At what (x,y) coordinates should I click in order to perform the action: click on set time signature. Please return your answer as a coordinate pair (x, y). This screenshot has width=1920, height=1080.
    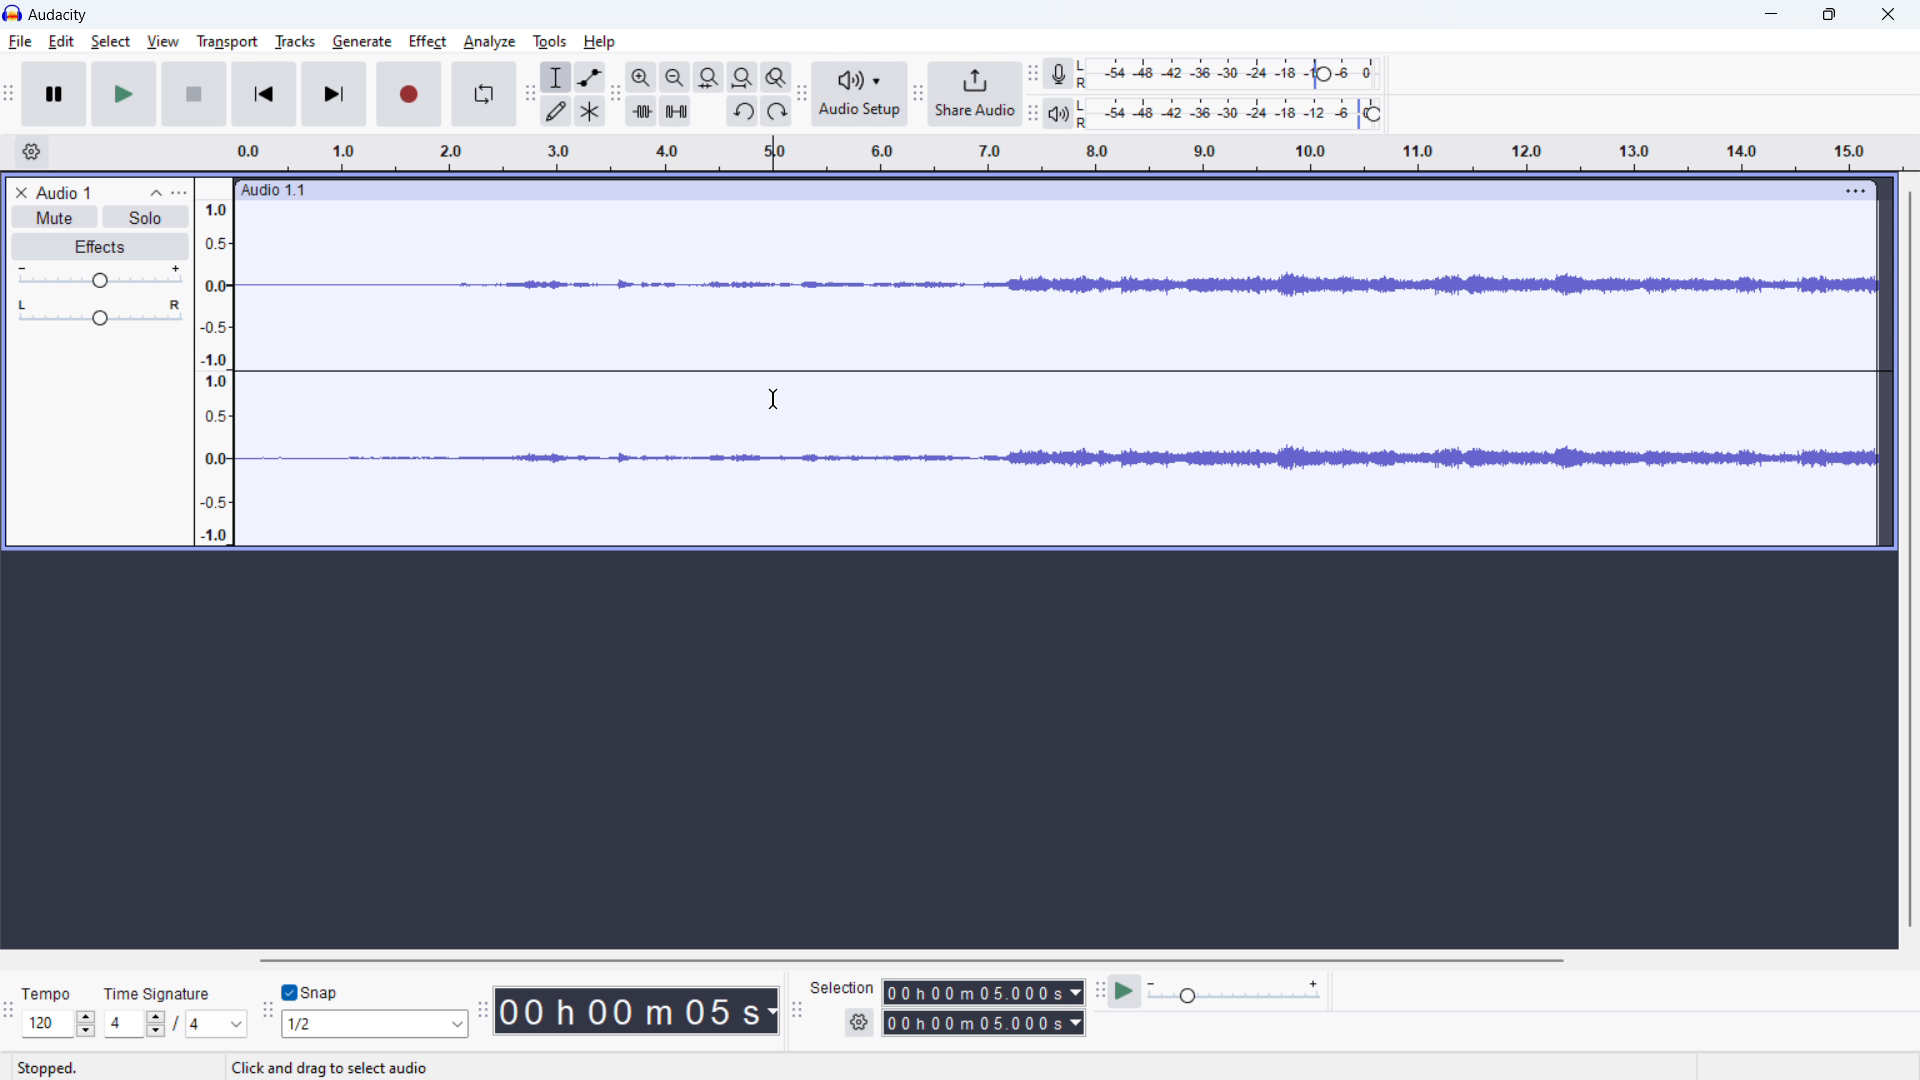
    Looking at the image, I should click on (174, 1024).